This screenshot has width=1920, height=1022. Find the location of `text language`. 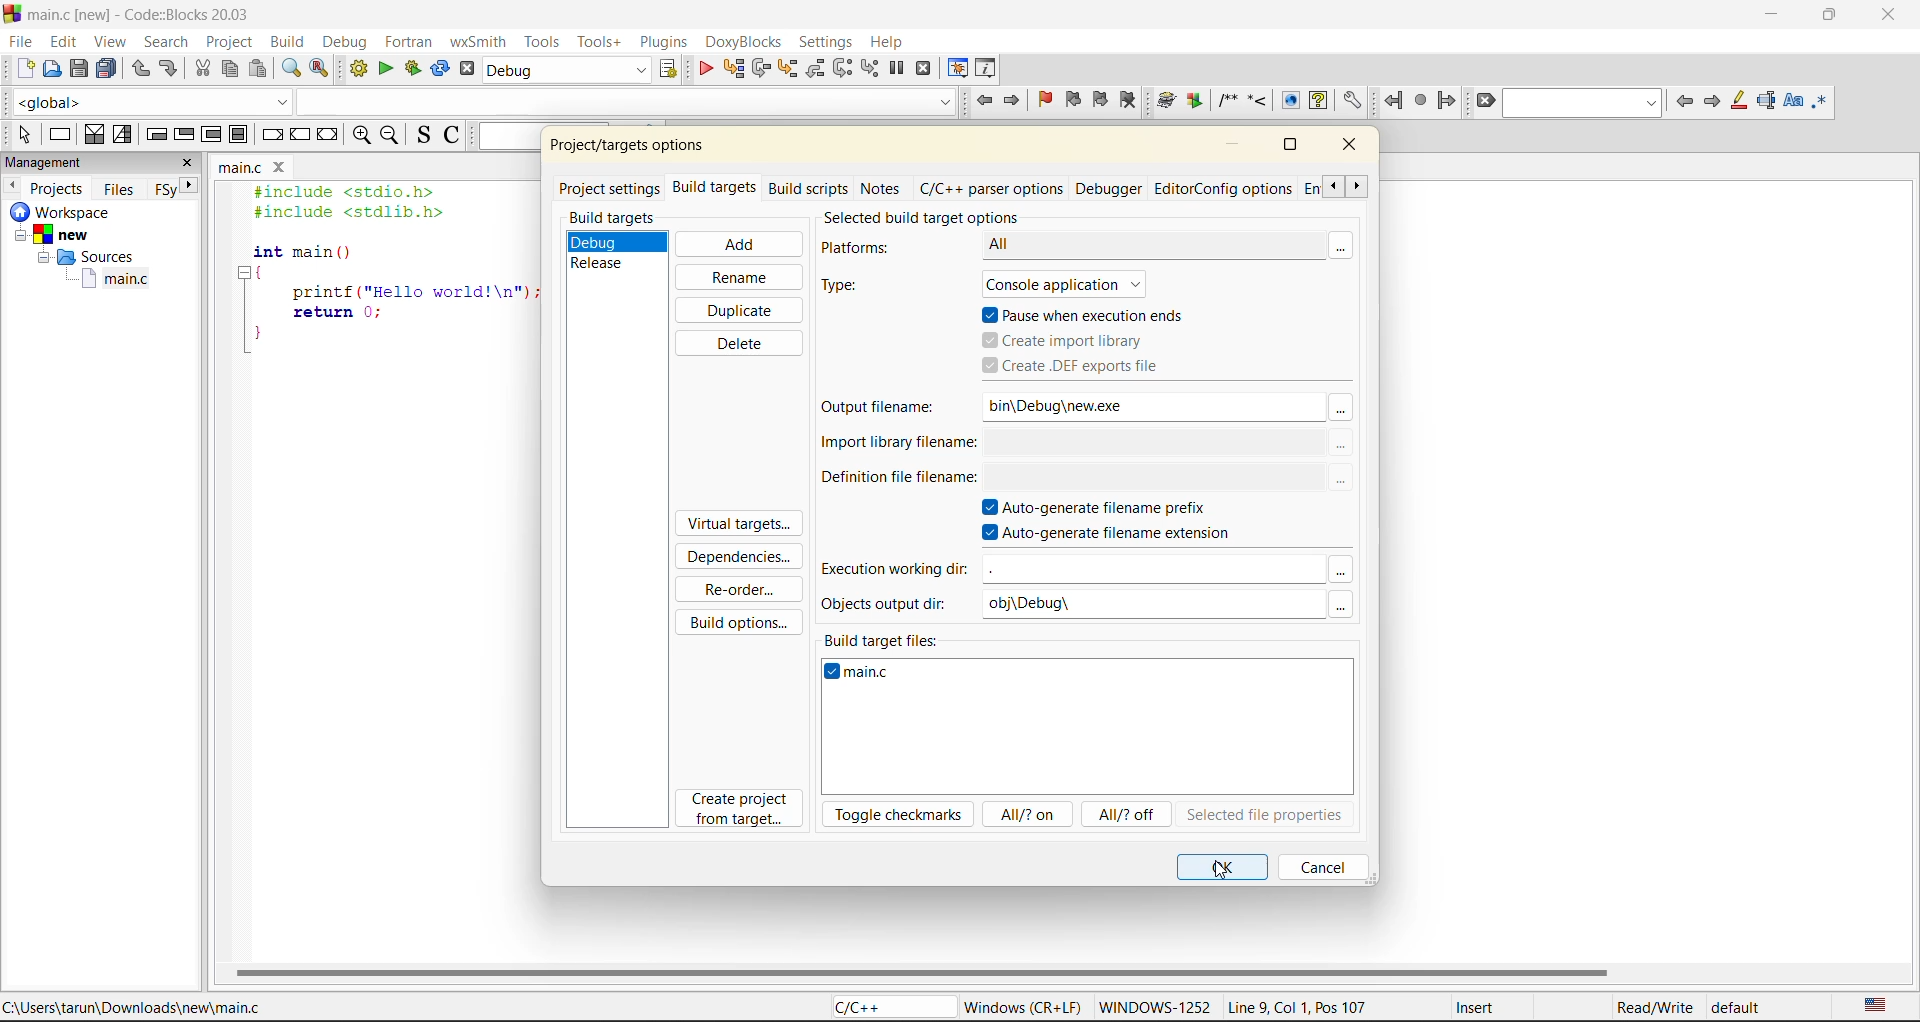

text language is located at coordinates (1879, 1006).